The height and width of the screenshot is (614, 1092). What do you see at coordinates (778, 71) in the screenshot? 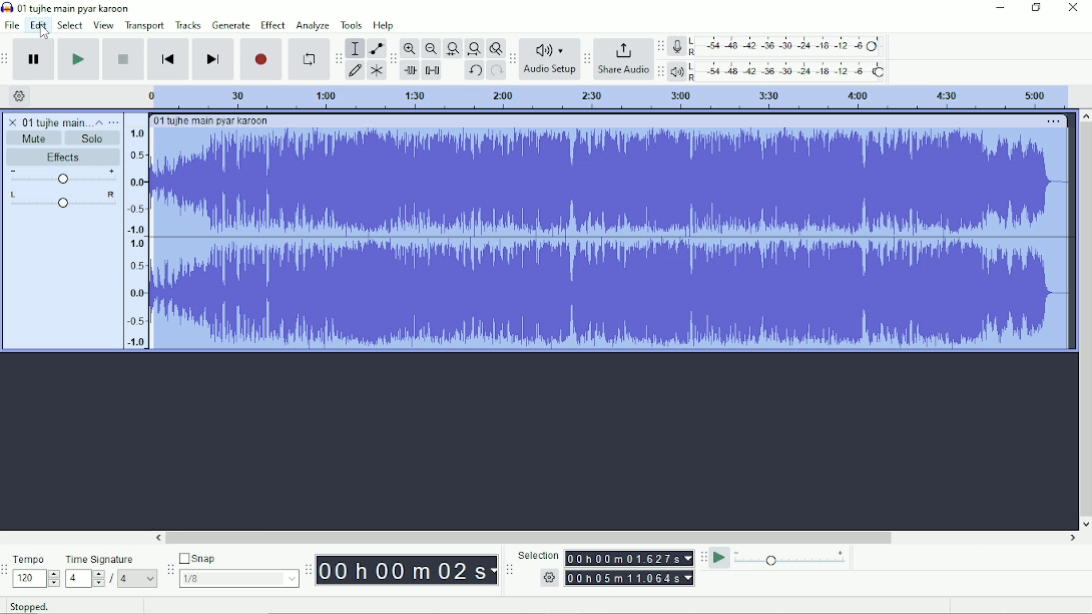
I see `Playback meter` at bounding box center [778, 71].